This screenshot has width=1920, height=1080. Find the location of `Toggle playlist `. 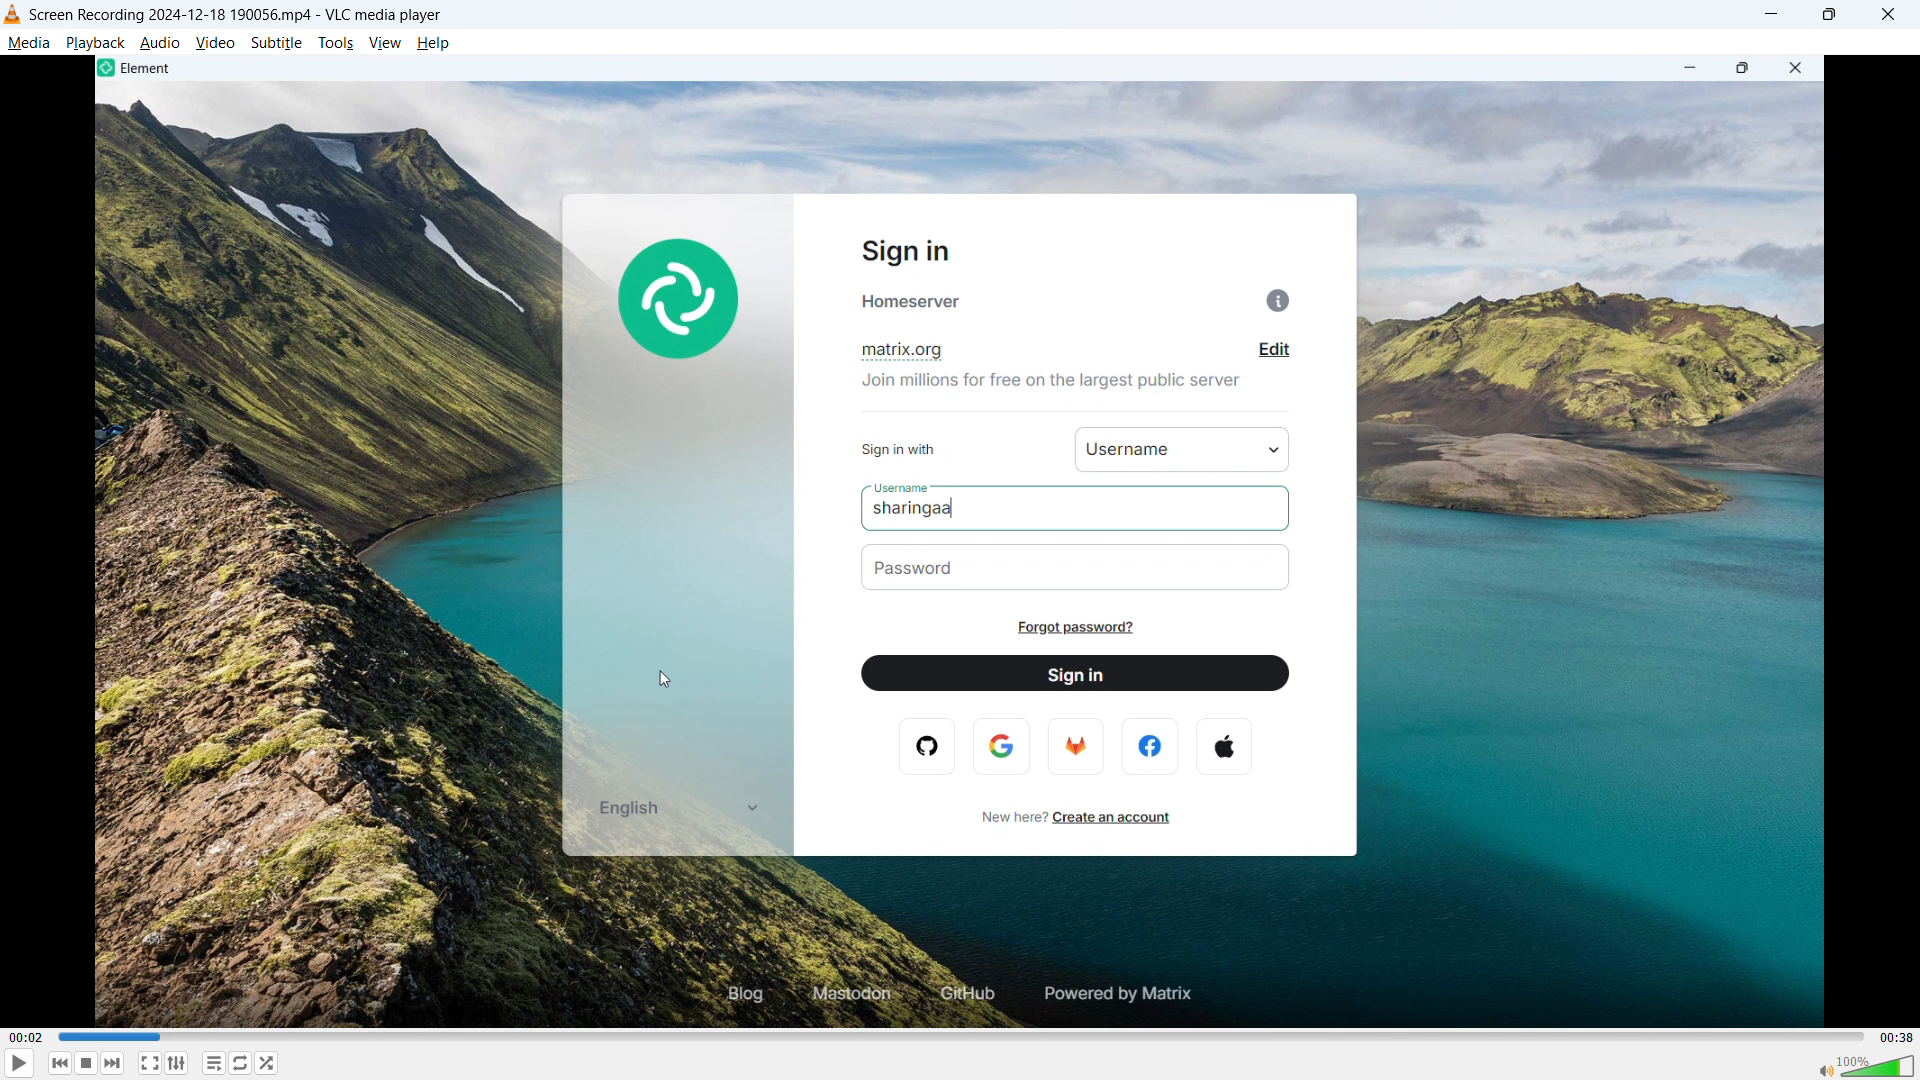

Toggle playlist  is located at coordinates (214, 1063).